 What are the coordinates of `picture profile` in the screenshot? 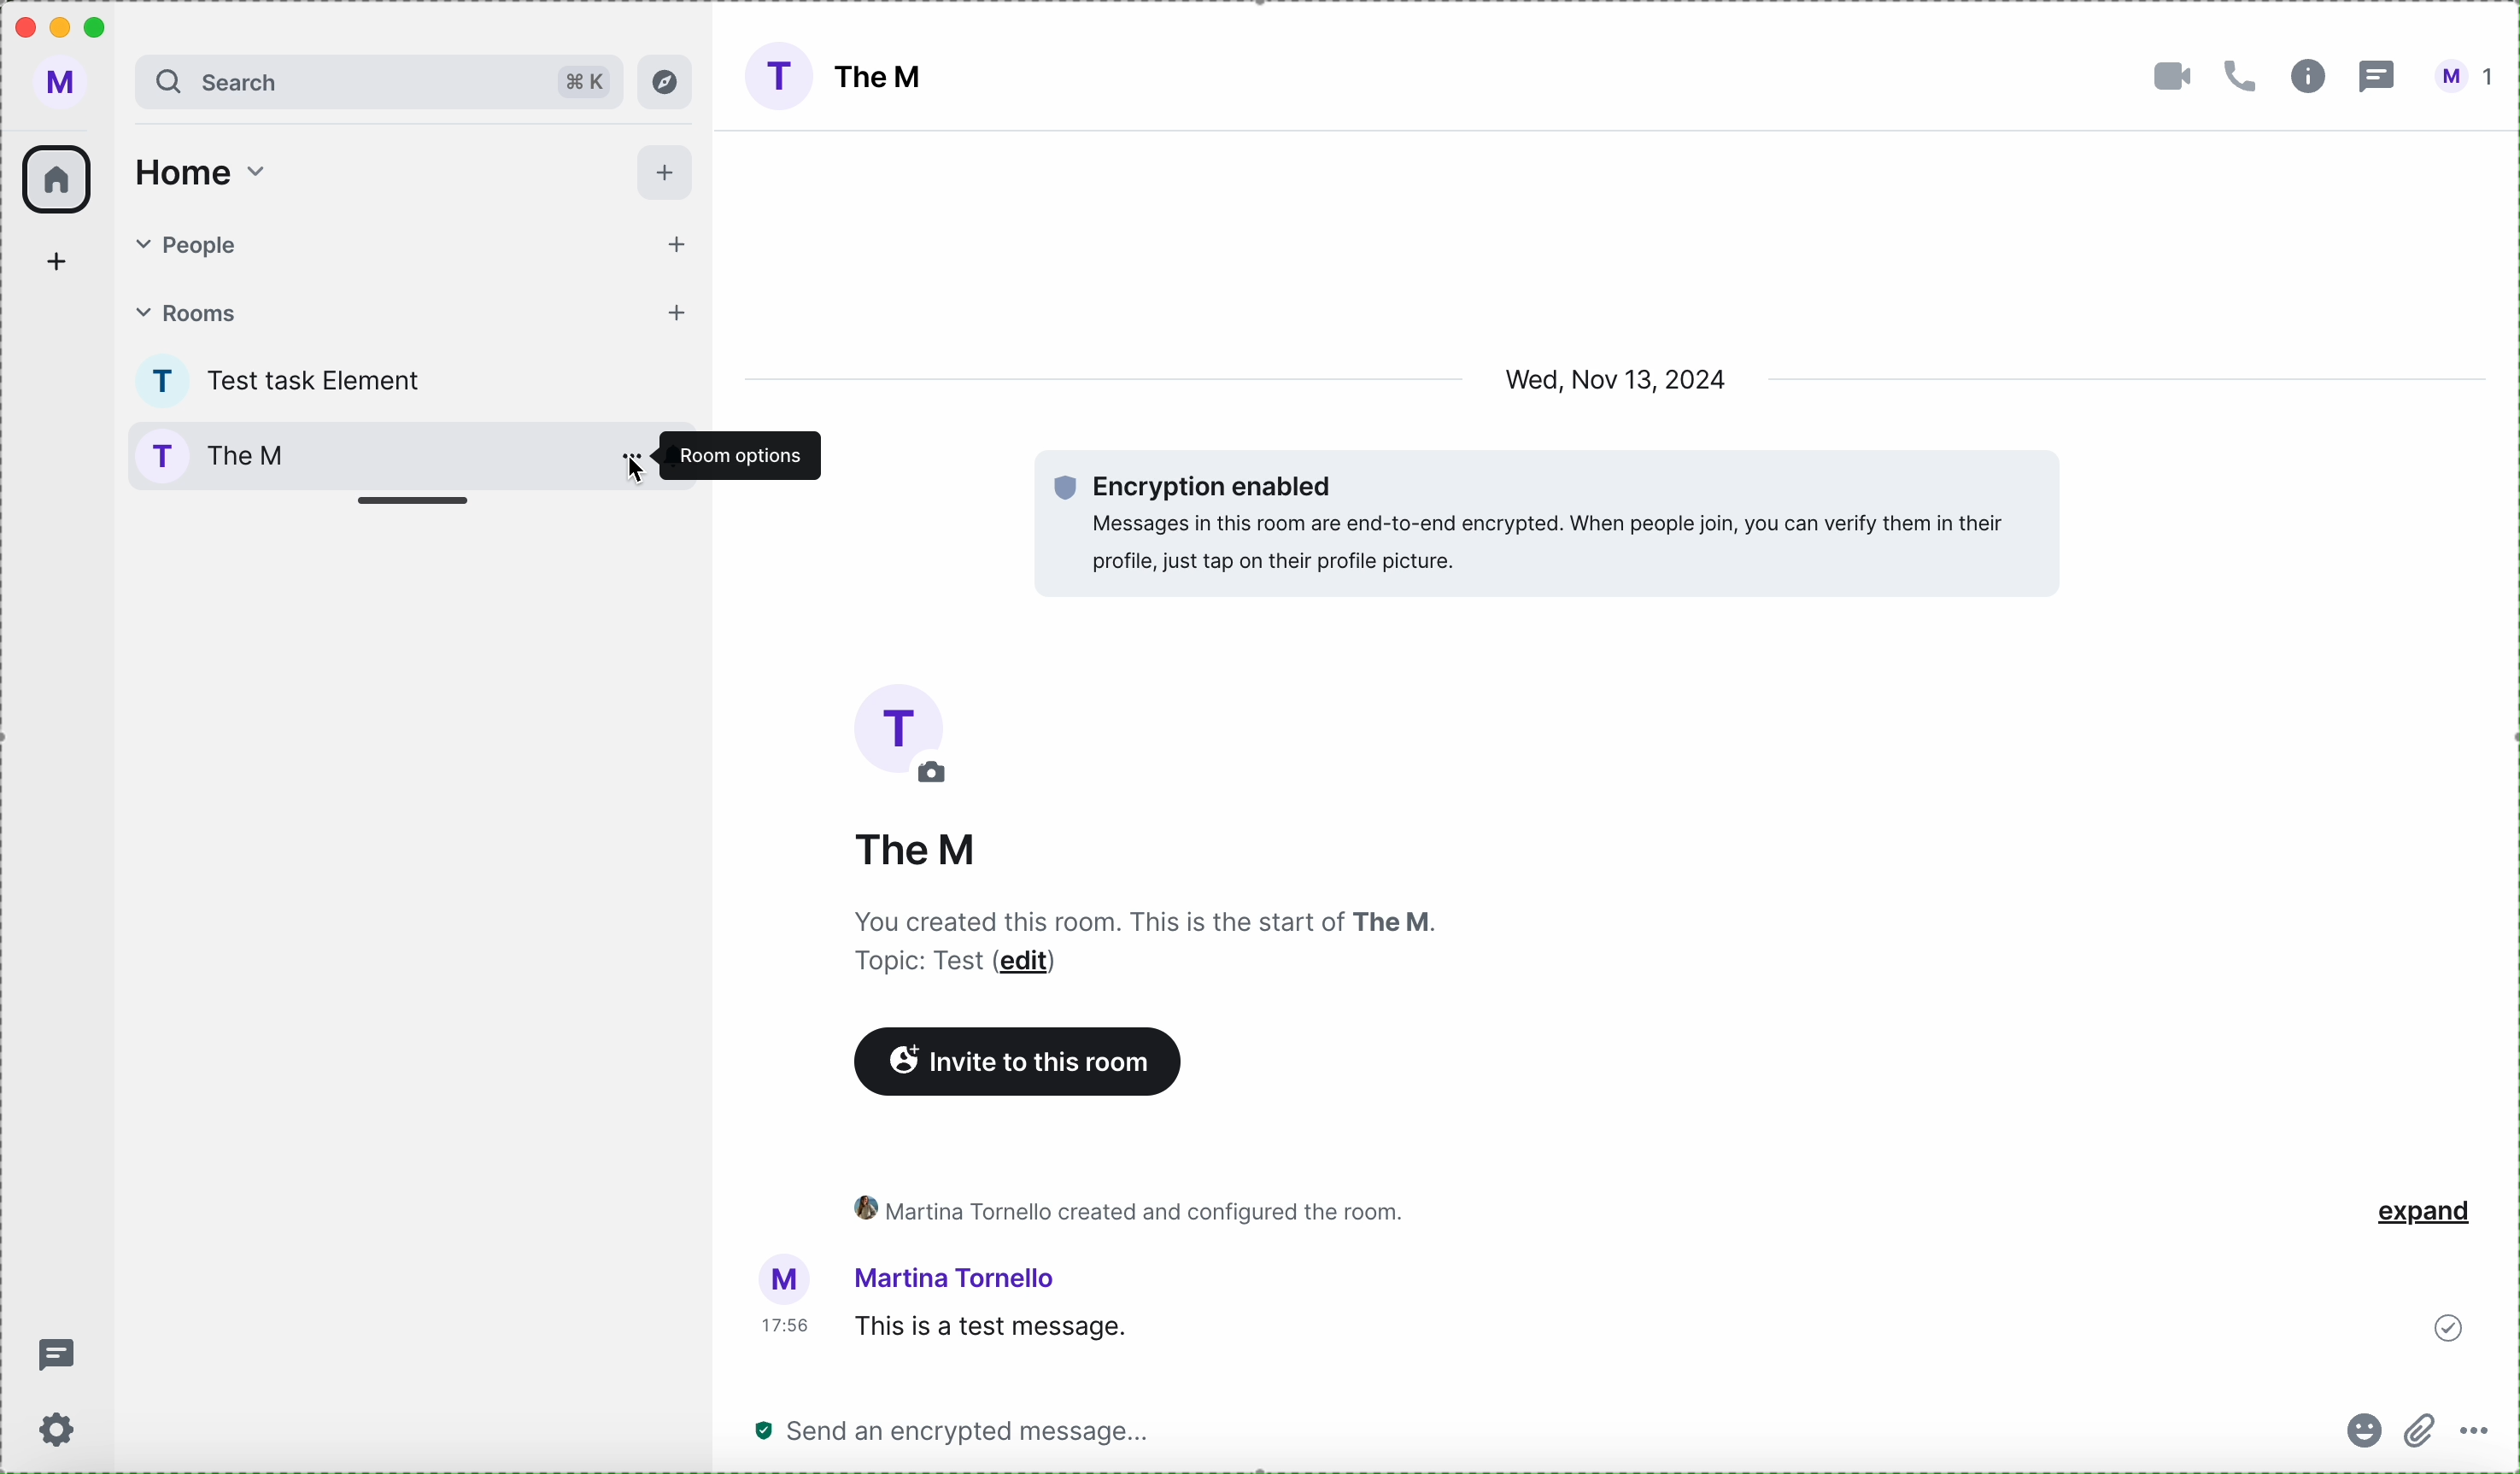 It's located at (784, 1278).